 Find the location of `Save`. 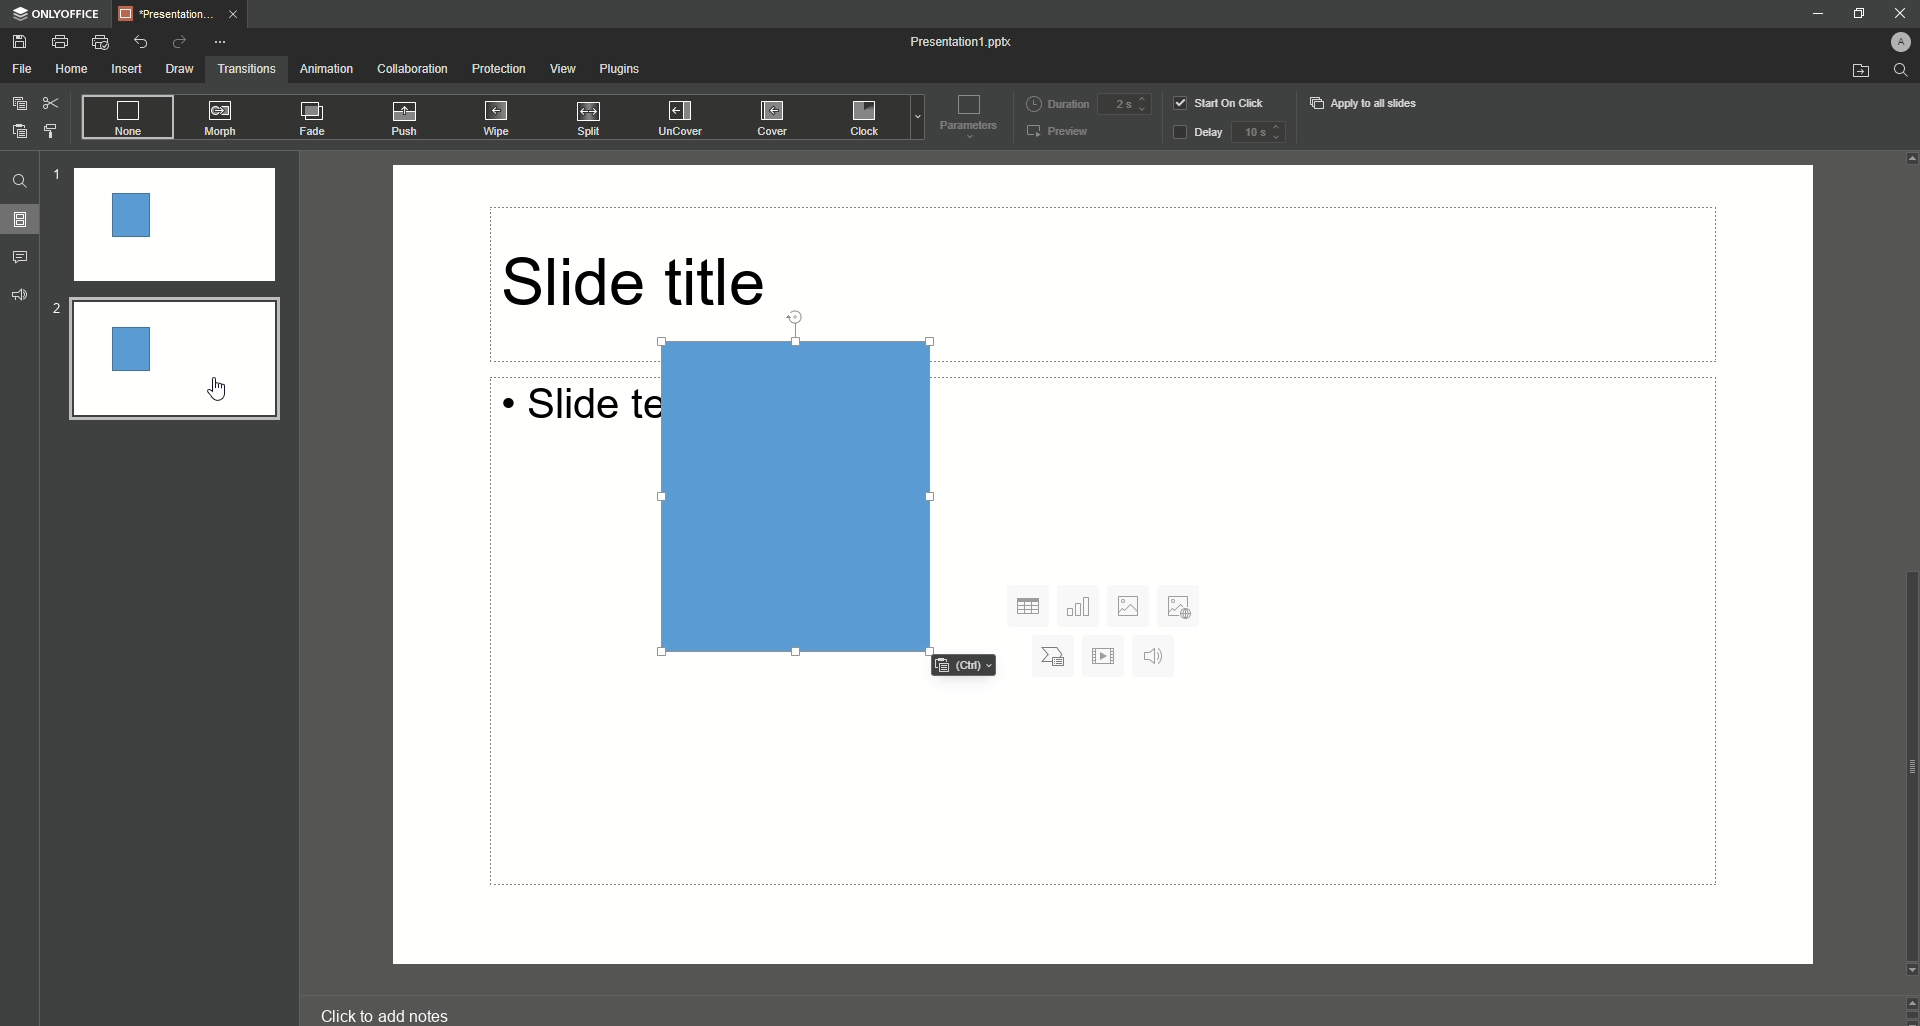

Save is located at coordinates (20, 41).